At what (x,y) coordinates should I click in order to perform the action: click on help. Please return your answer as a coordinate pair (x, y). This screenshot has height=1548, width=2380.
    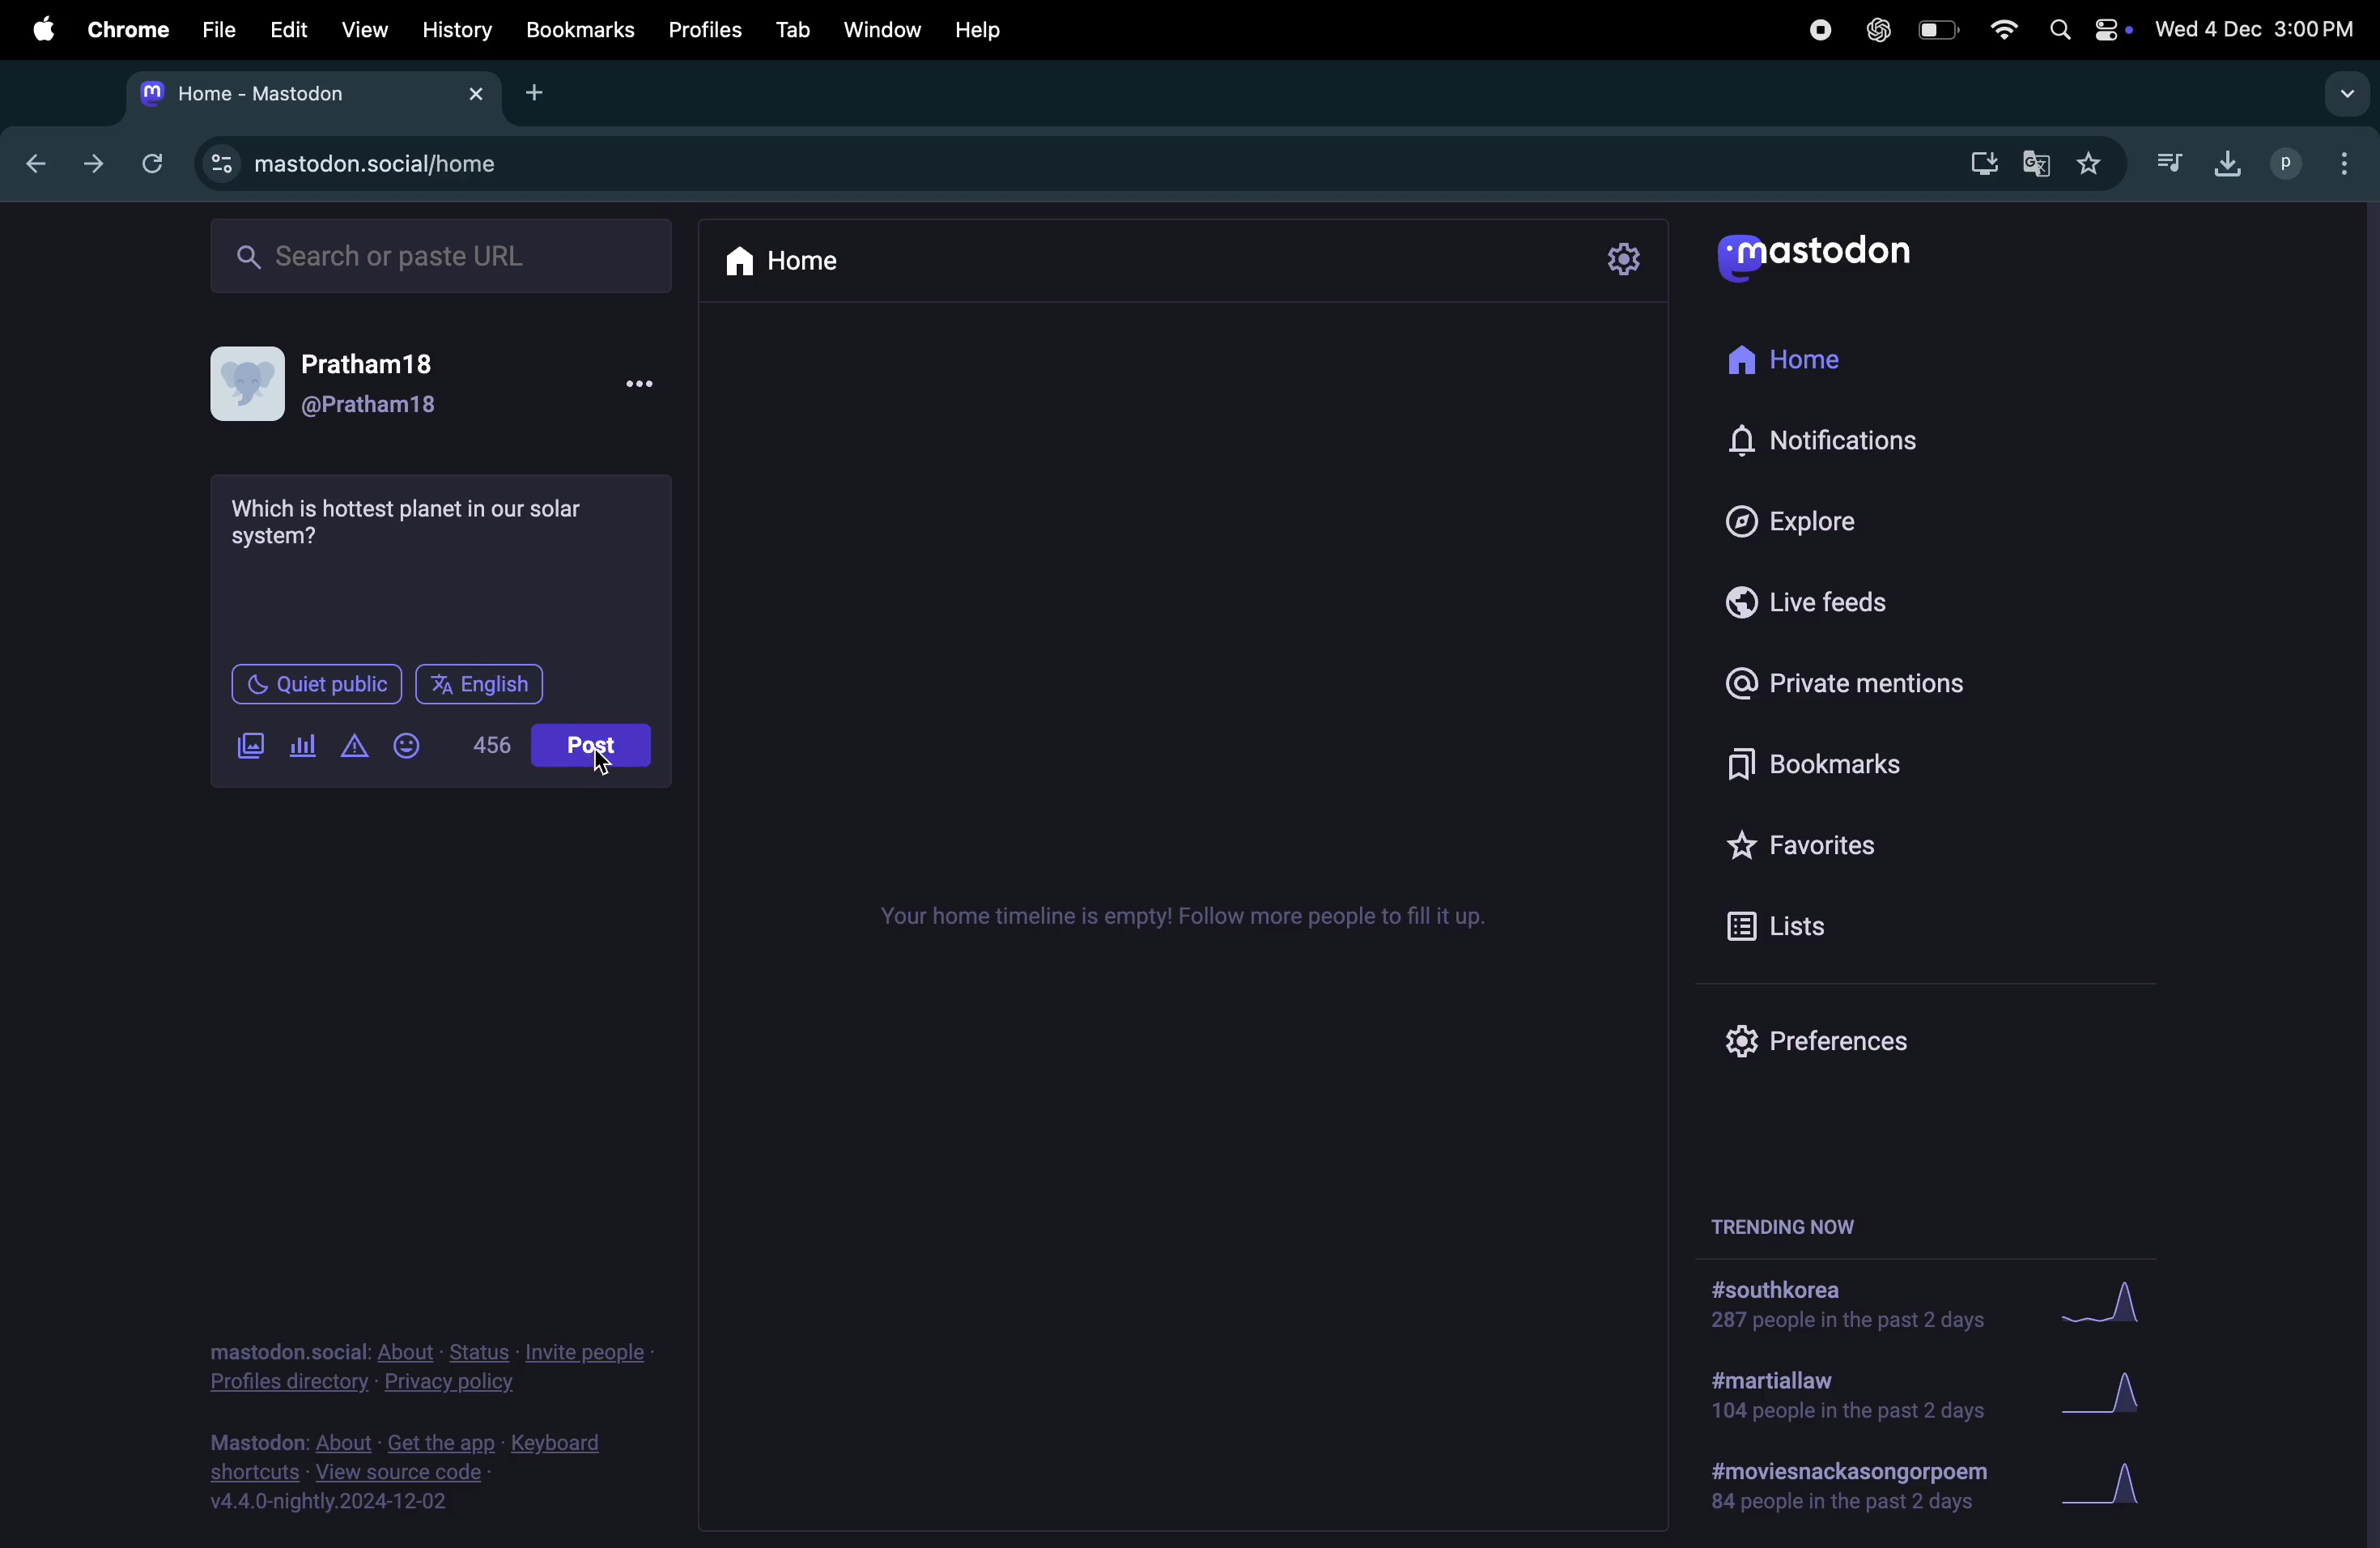
    Looking at the image, I should click on (987, 30).